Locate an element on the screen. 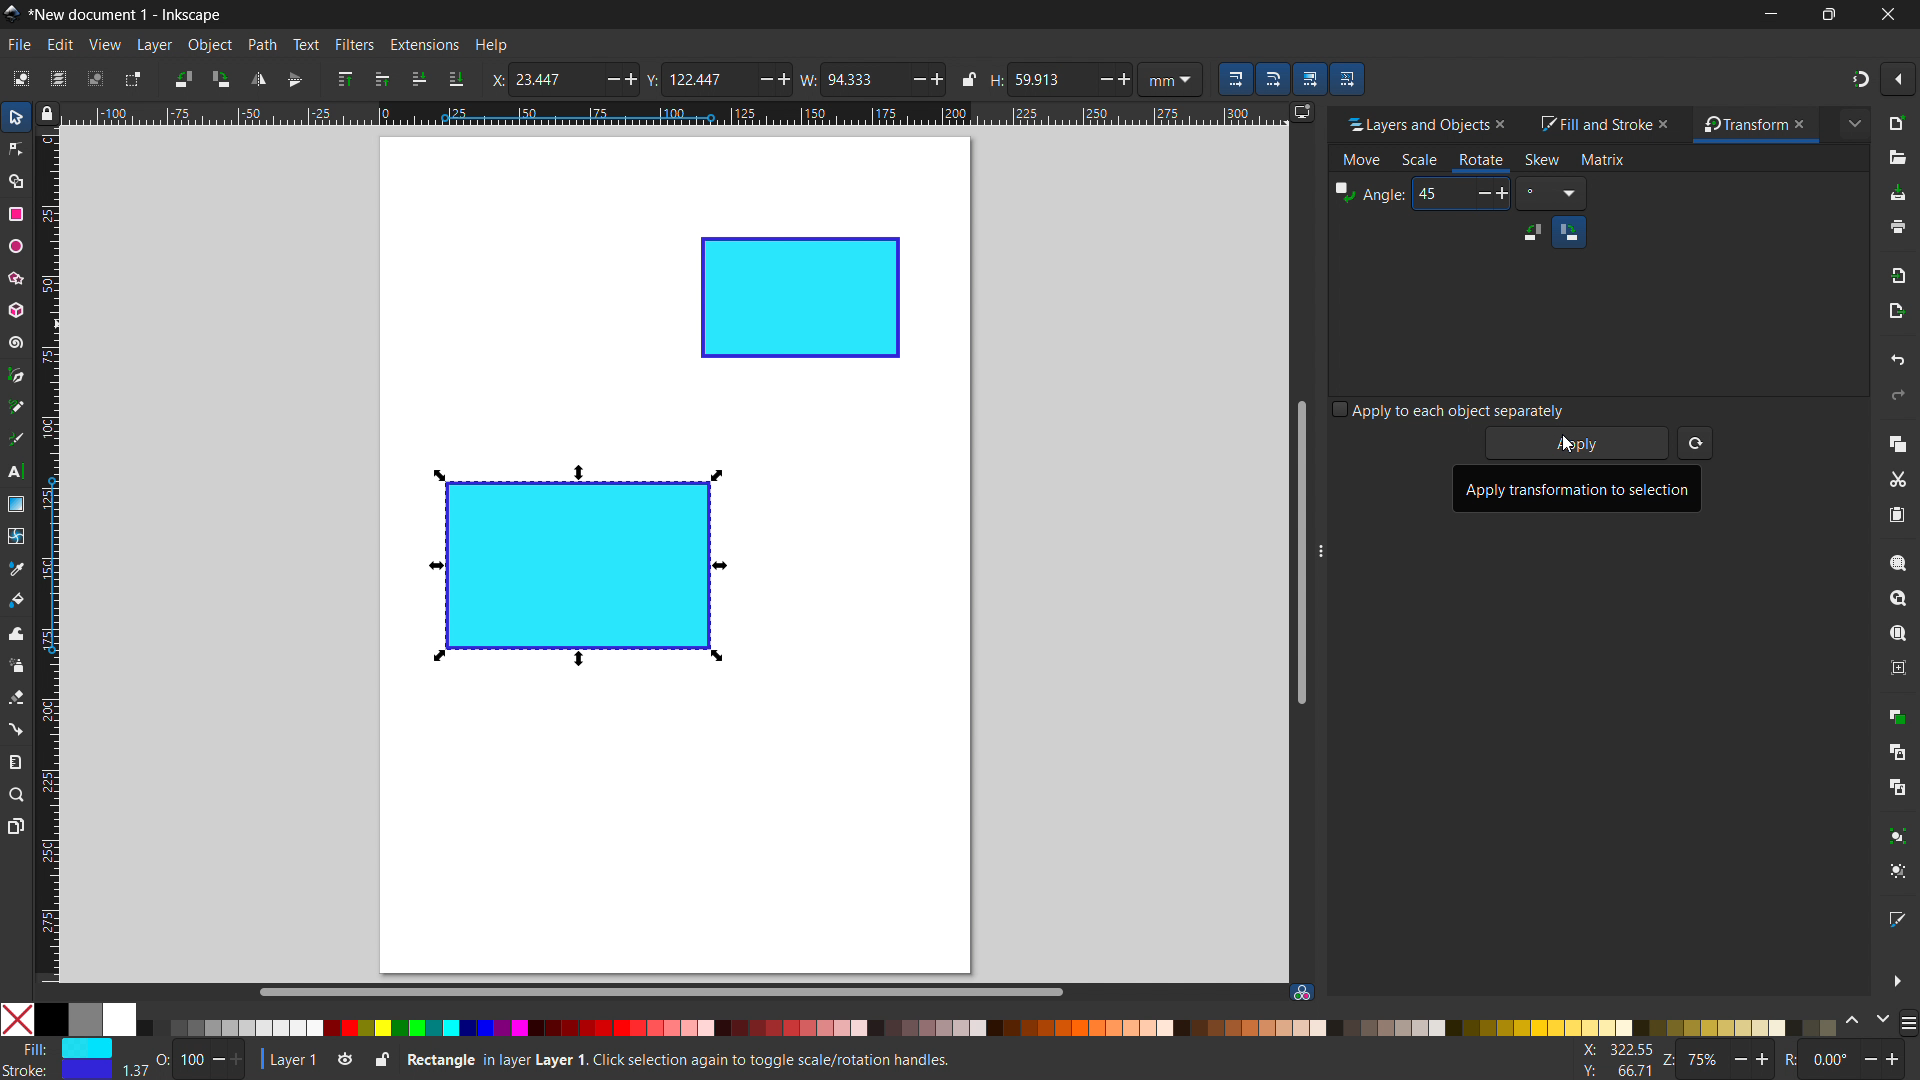 The height and width of the screenshot is (1080, 1920). width of stroke is located at coordinates (135, 1071).